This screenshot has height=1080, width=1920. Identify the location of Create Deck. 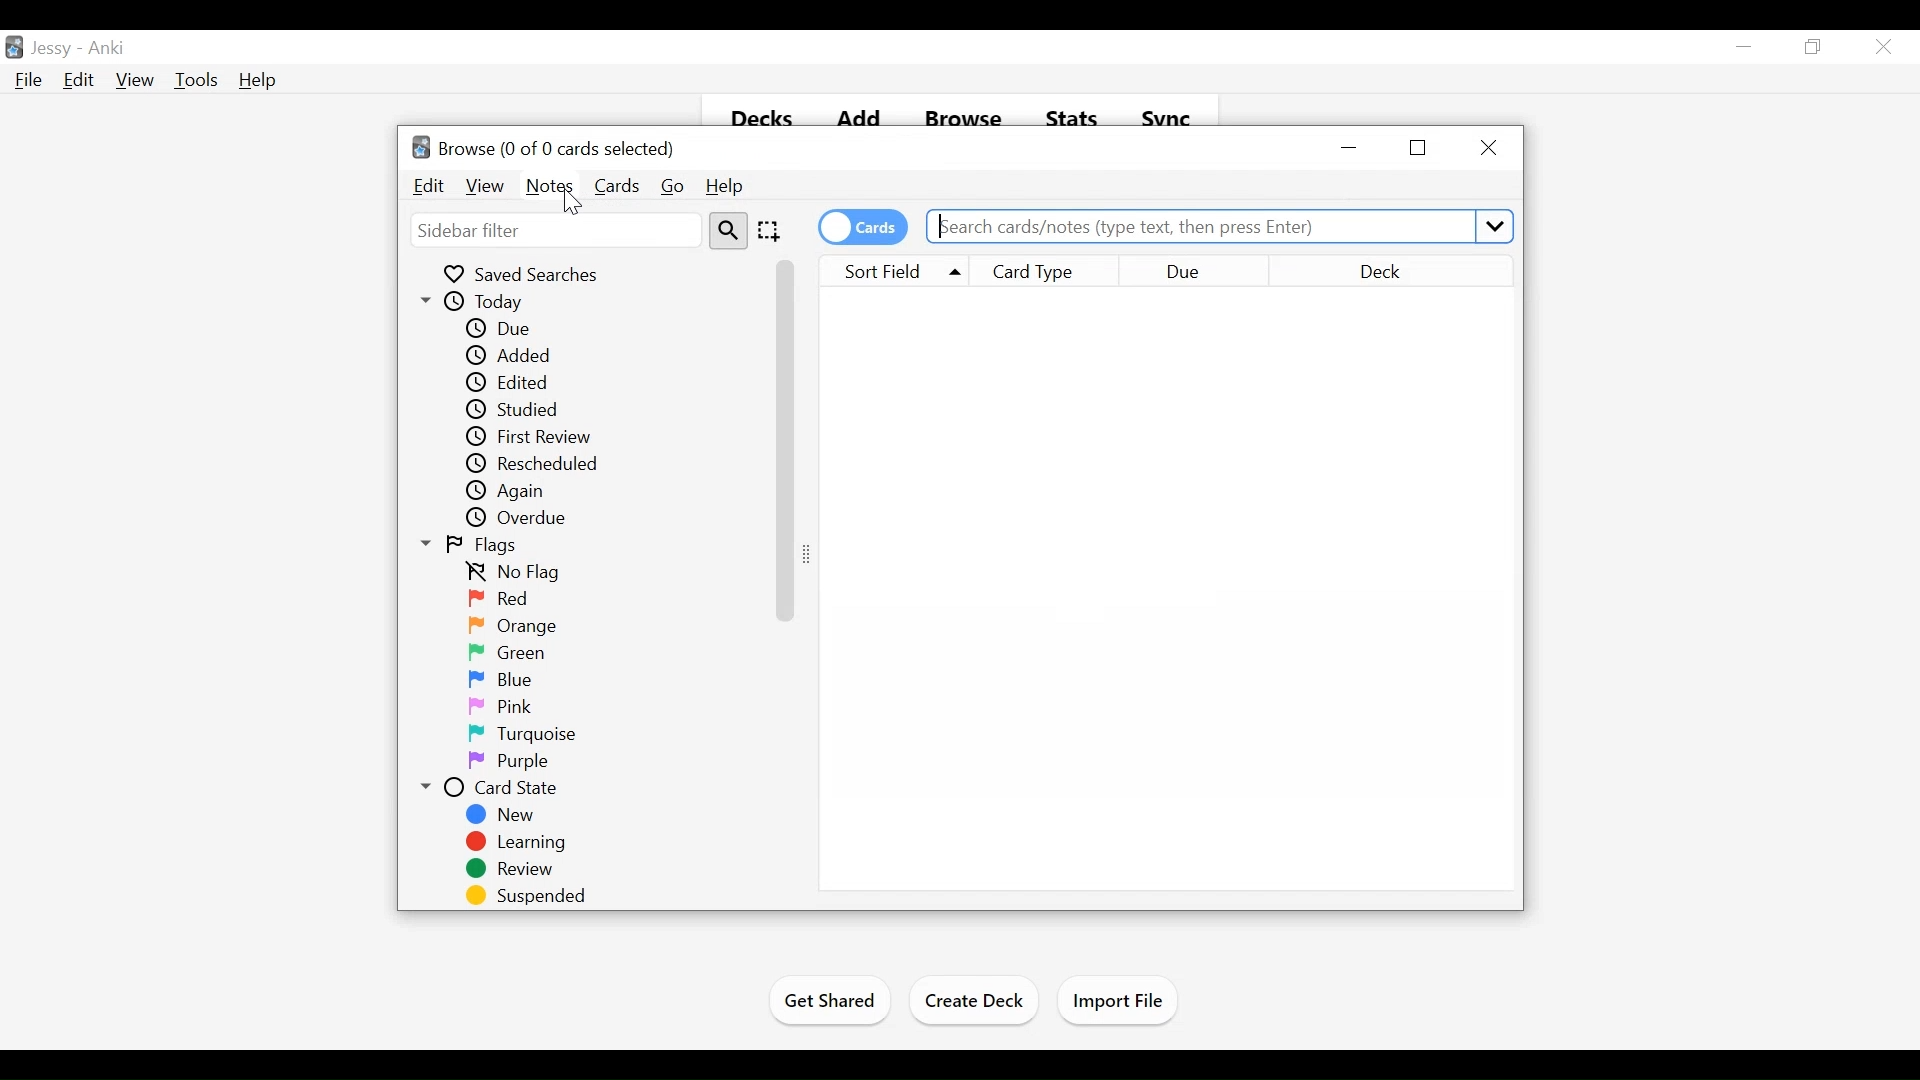
(974, 1004).